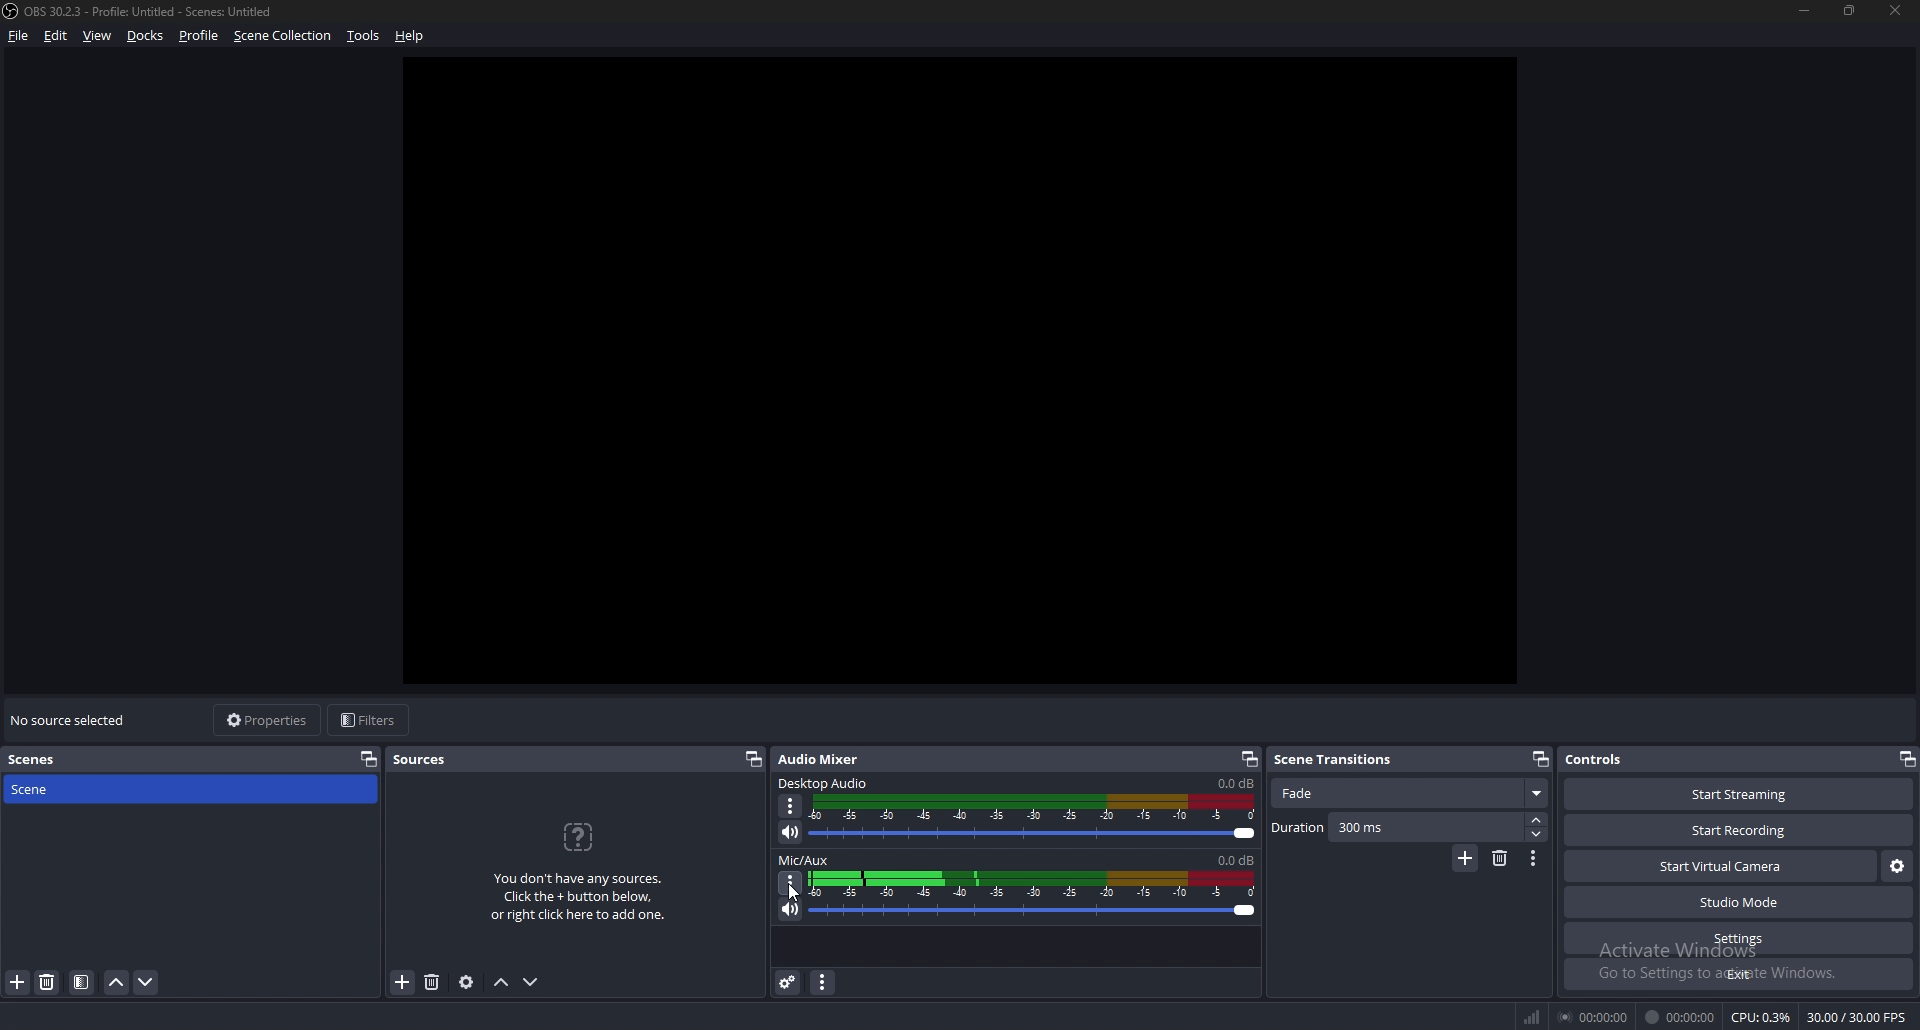 The width and height of the screenshot is (1920, 1030). What do you see at coordinates (790, 910) in the screenshot?
I see `mute` at bounding box center [790, 910].